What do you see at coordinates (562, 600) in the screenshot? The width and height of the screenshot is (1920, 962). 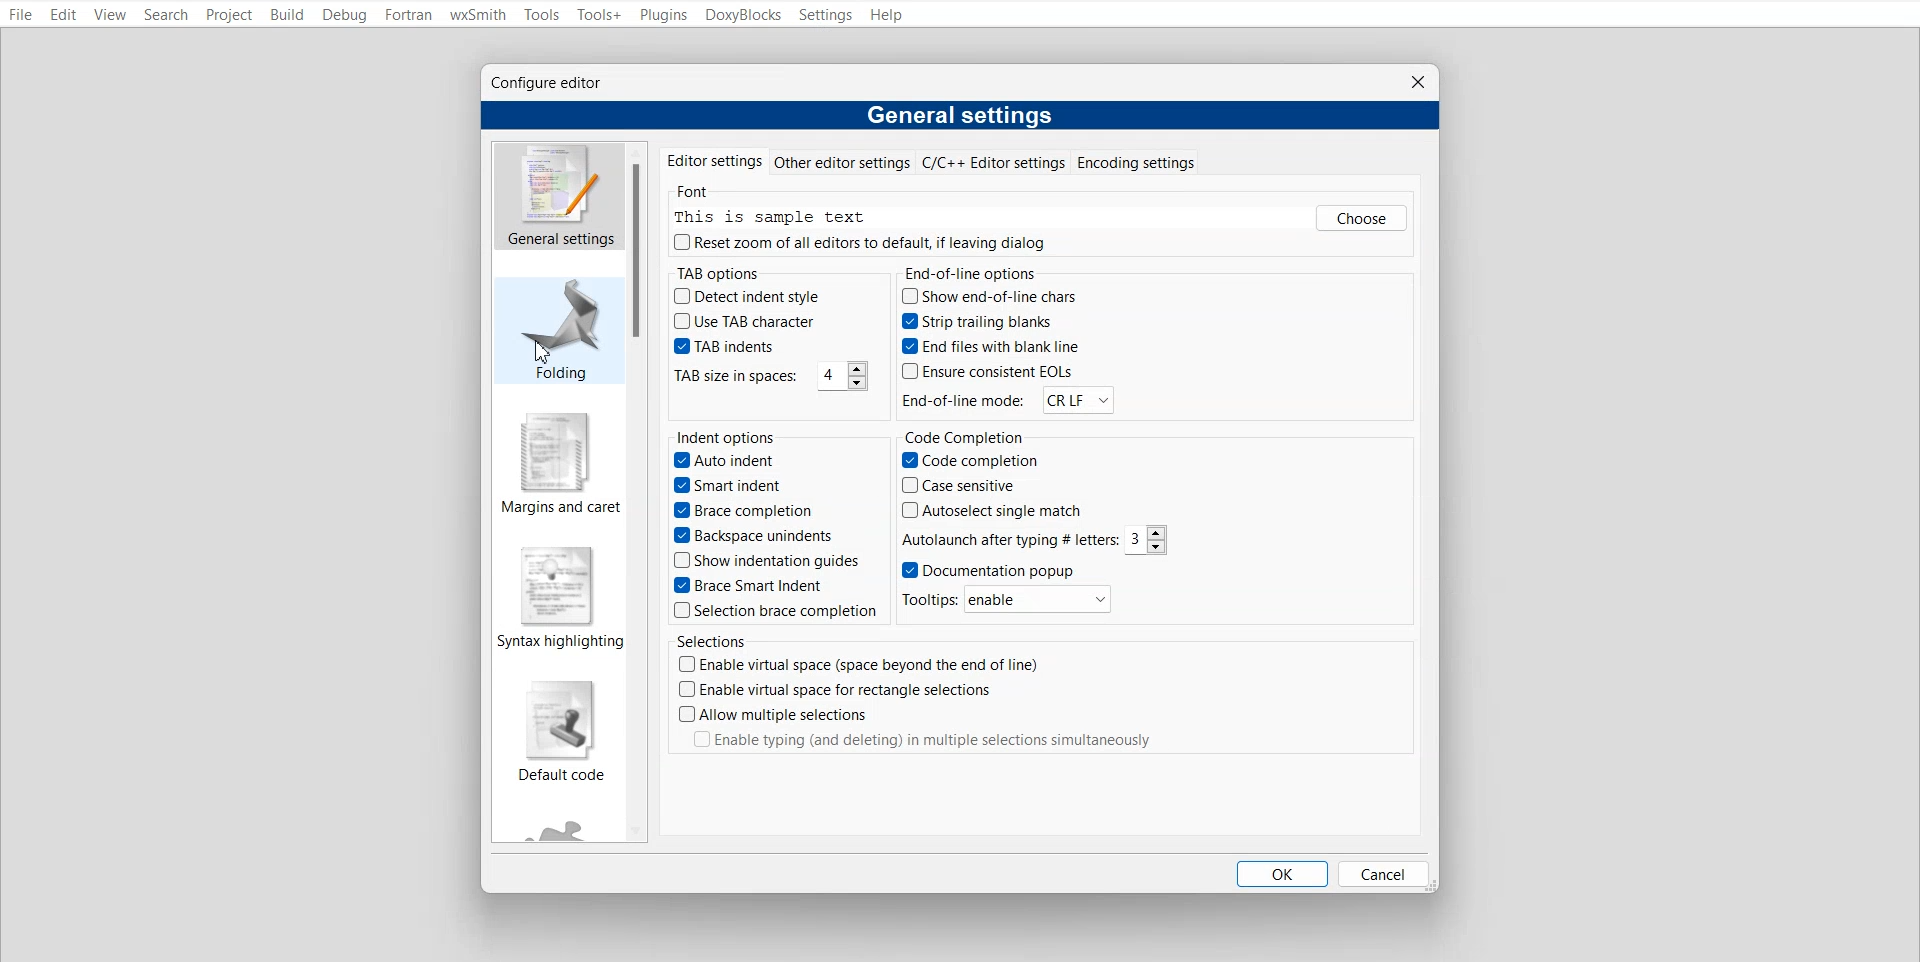 I see `Syntax highlighting` at bounding box center [562, 600].